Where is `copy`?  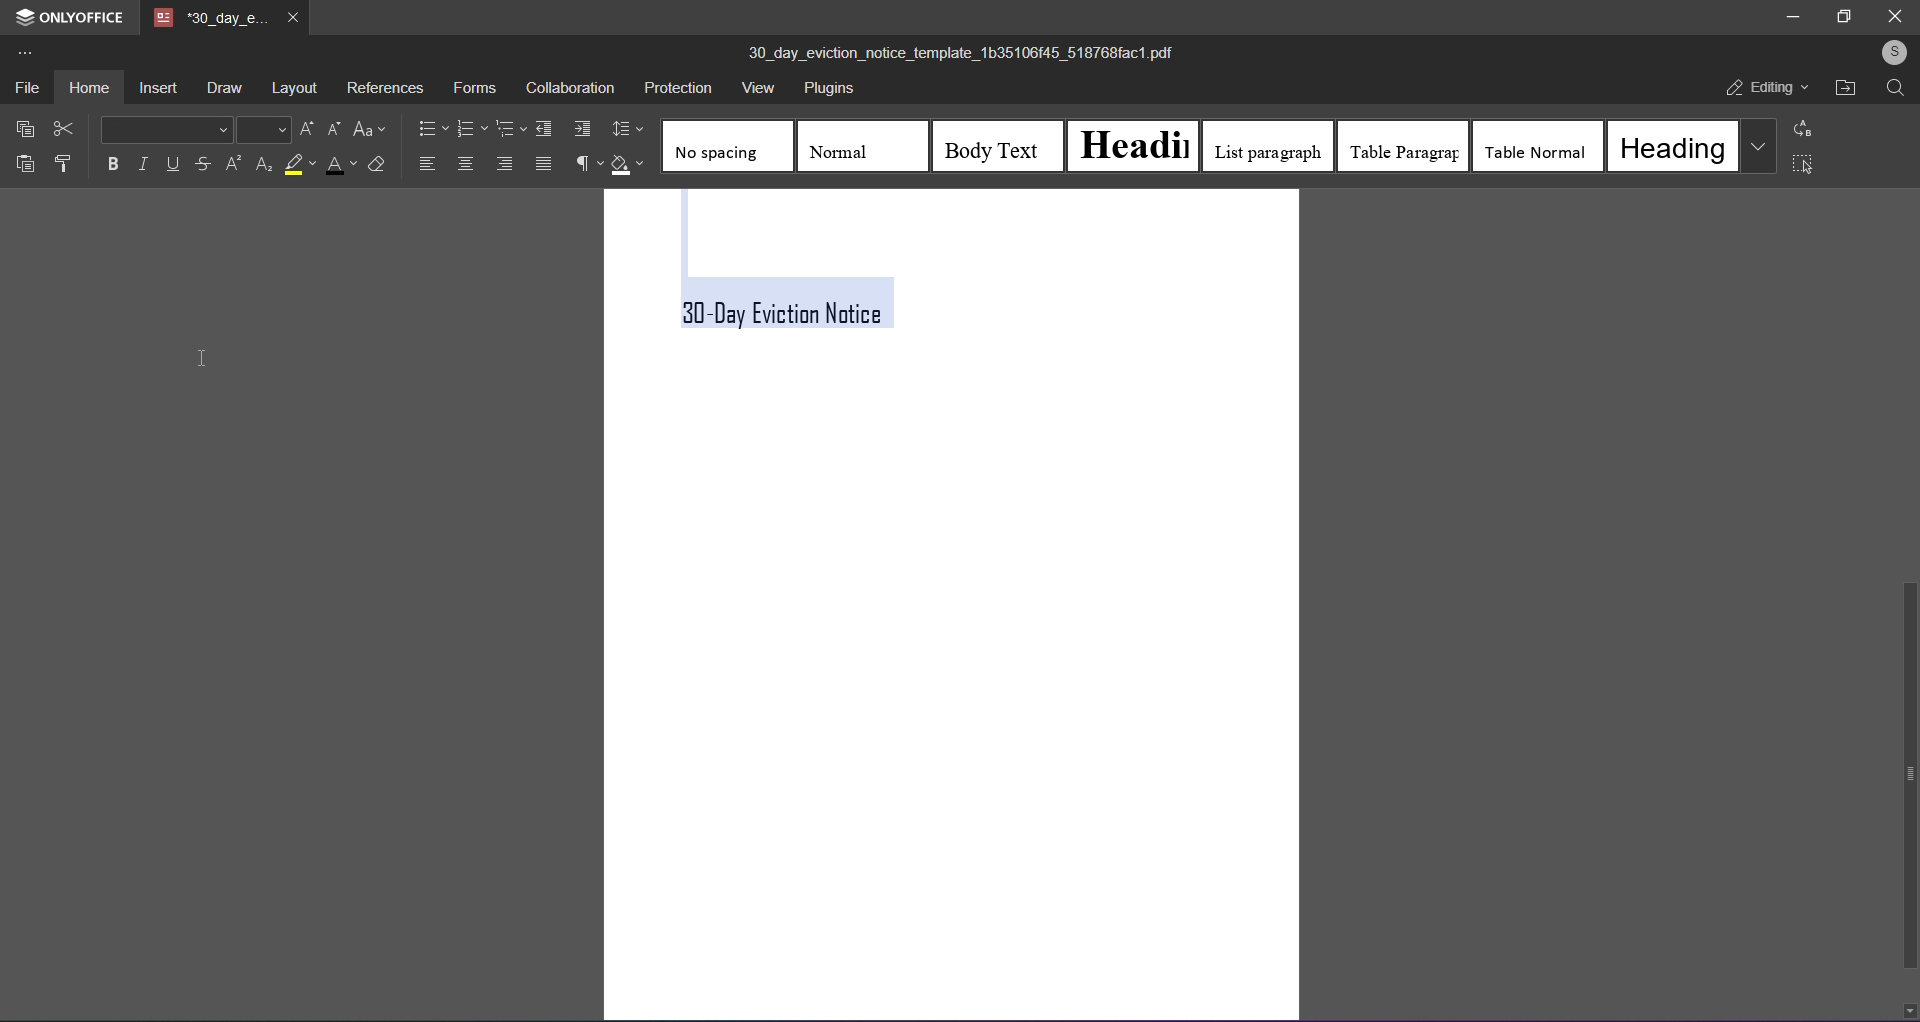 copy is located at coordinates (21, 127).